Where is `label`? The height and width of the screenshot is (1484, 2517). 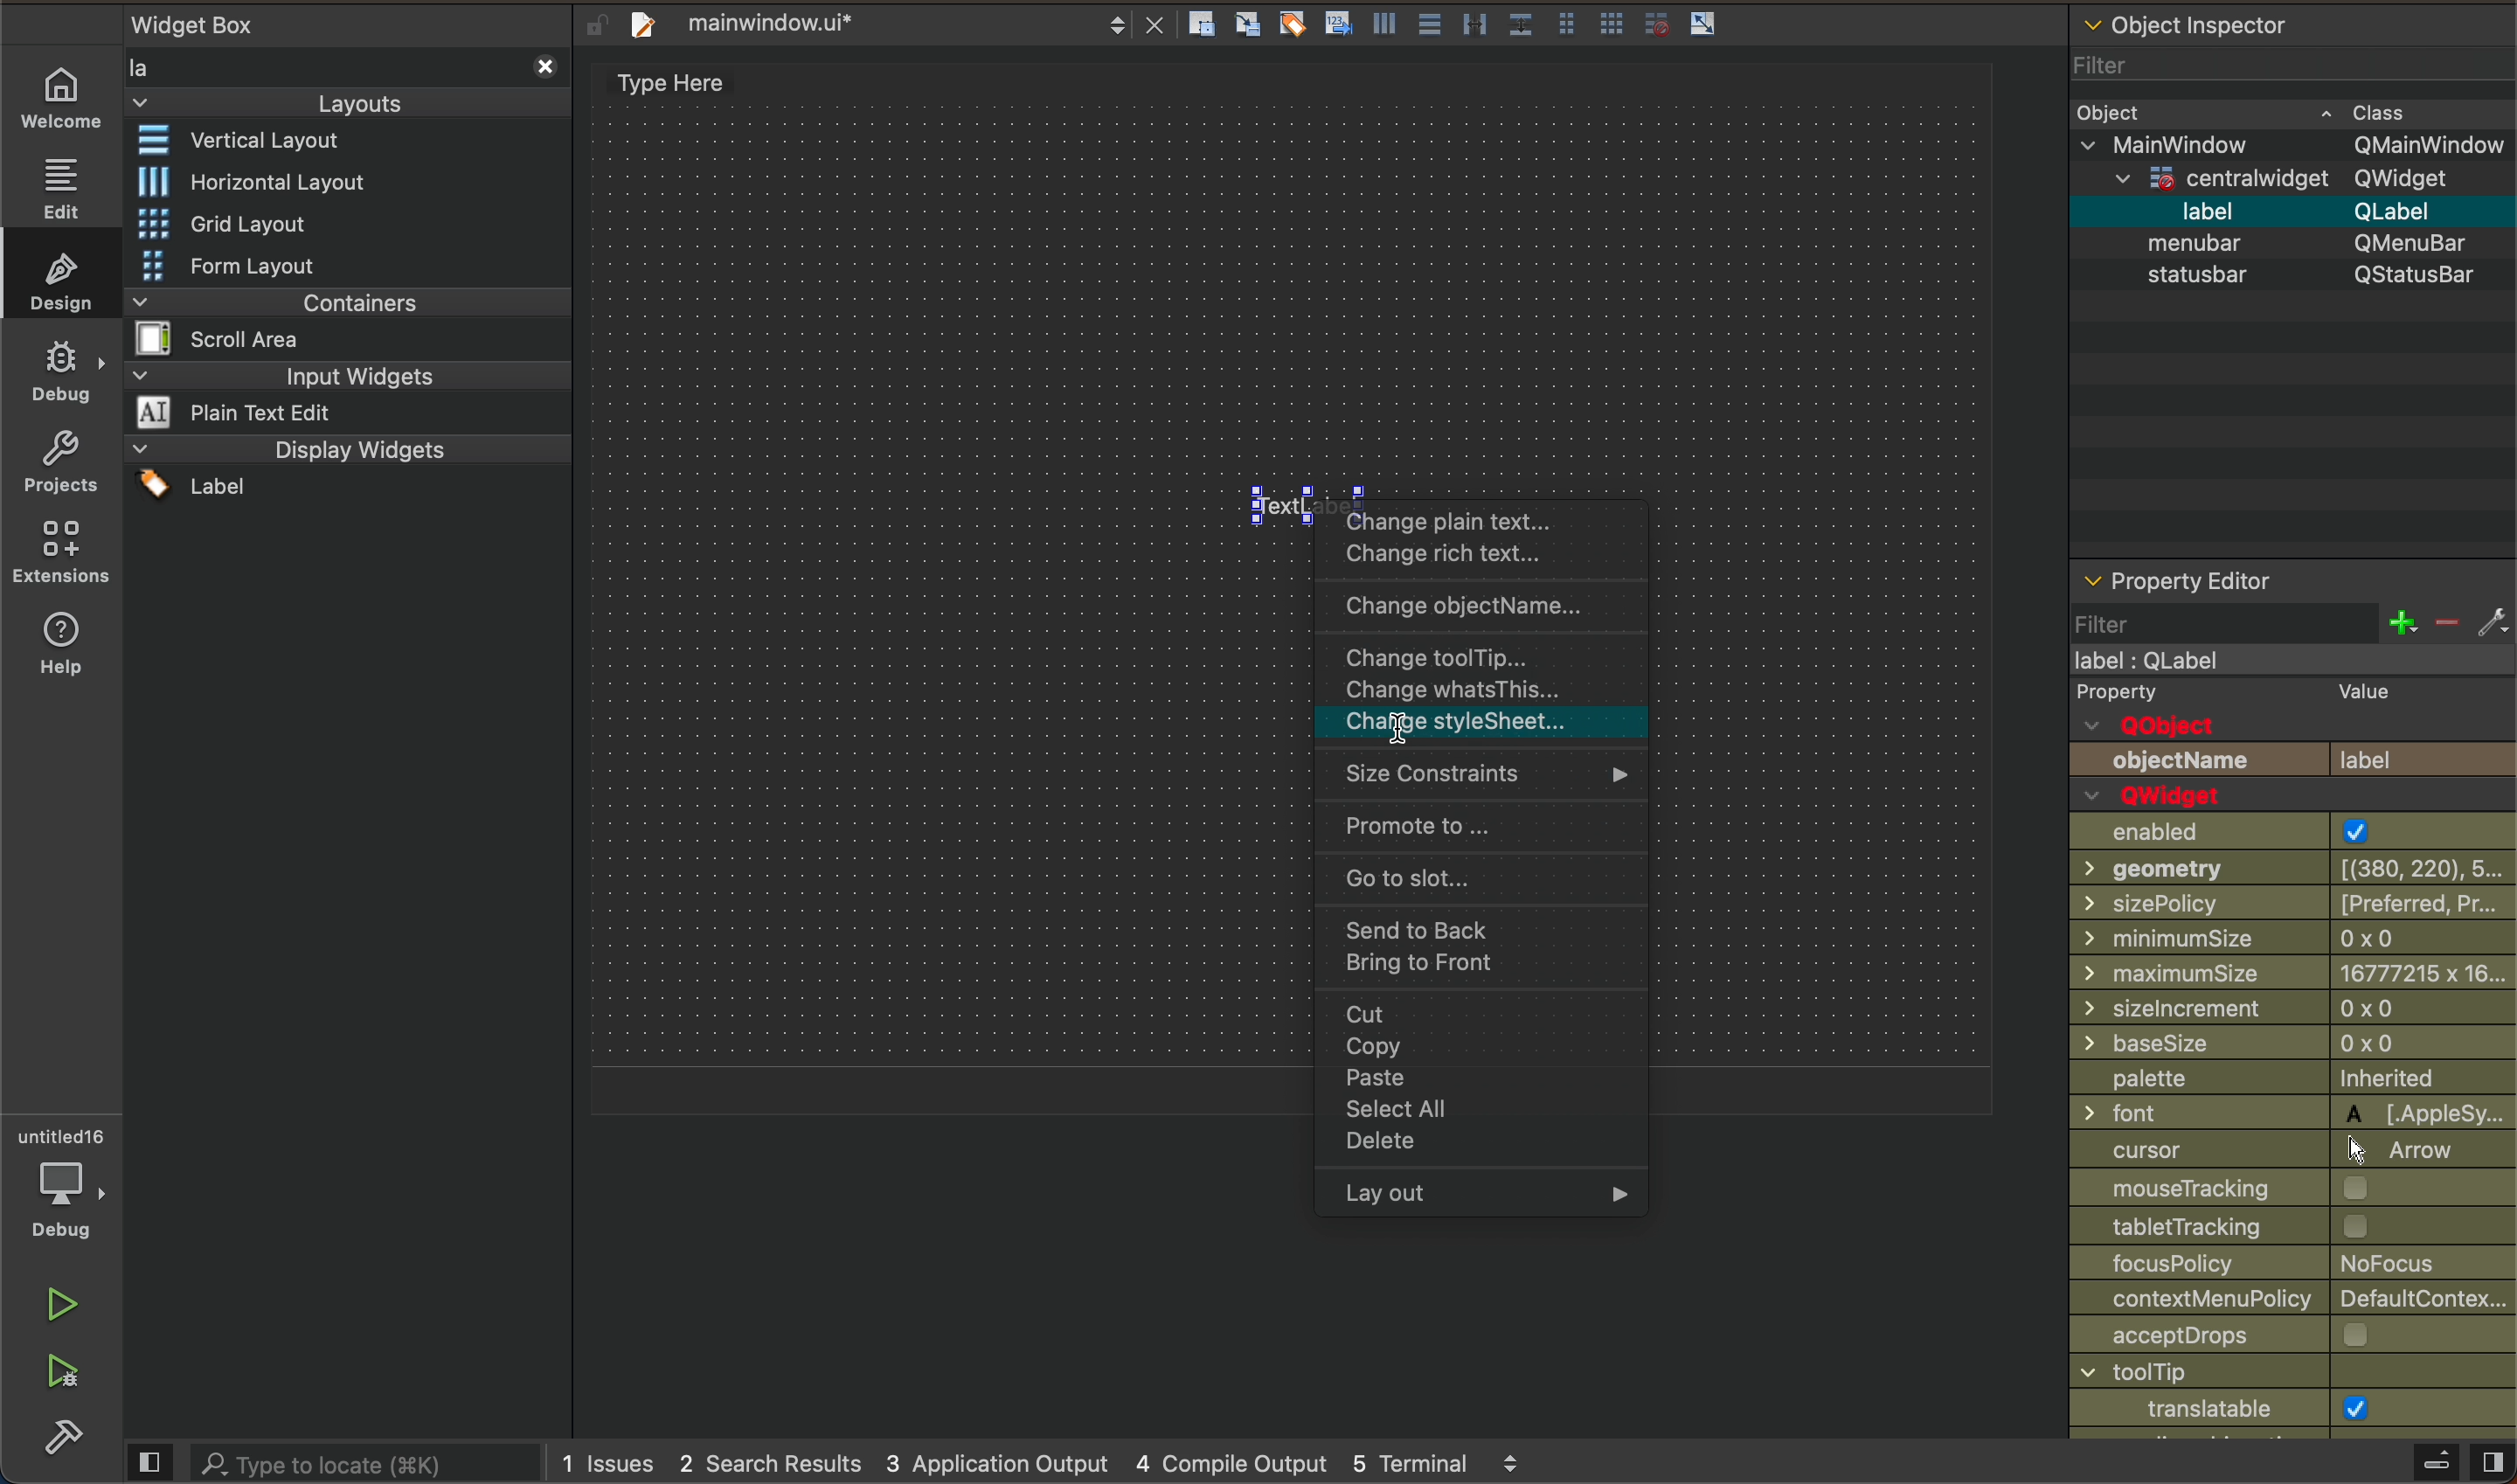
label is located at coordinates (2293, 210).